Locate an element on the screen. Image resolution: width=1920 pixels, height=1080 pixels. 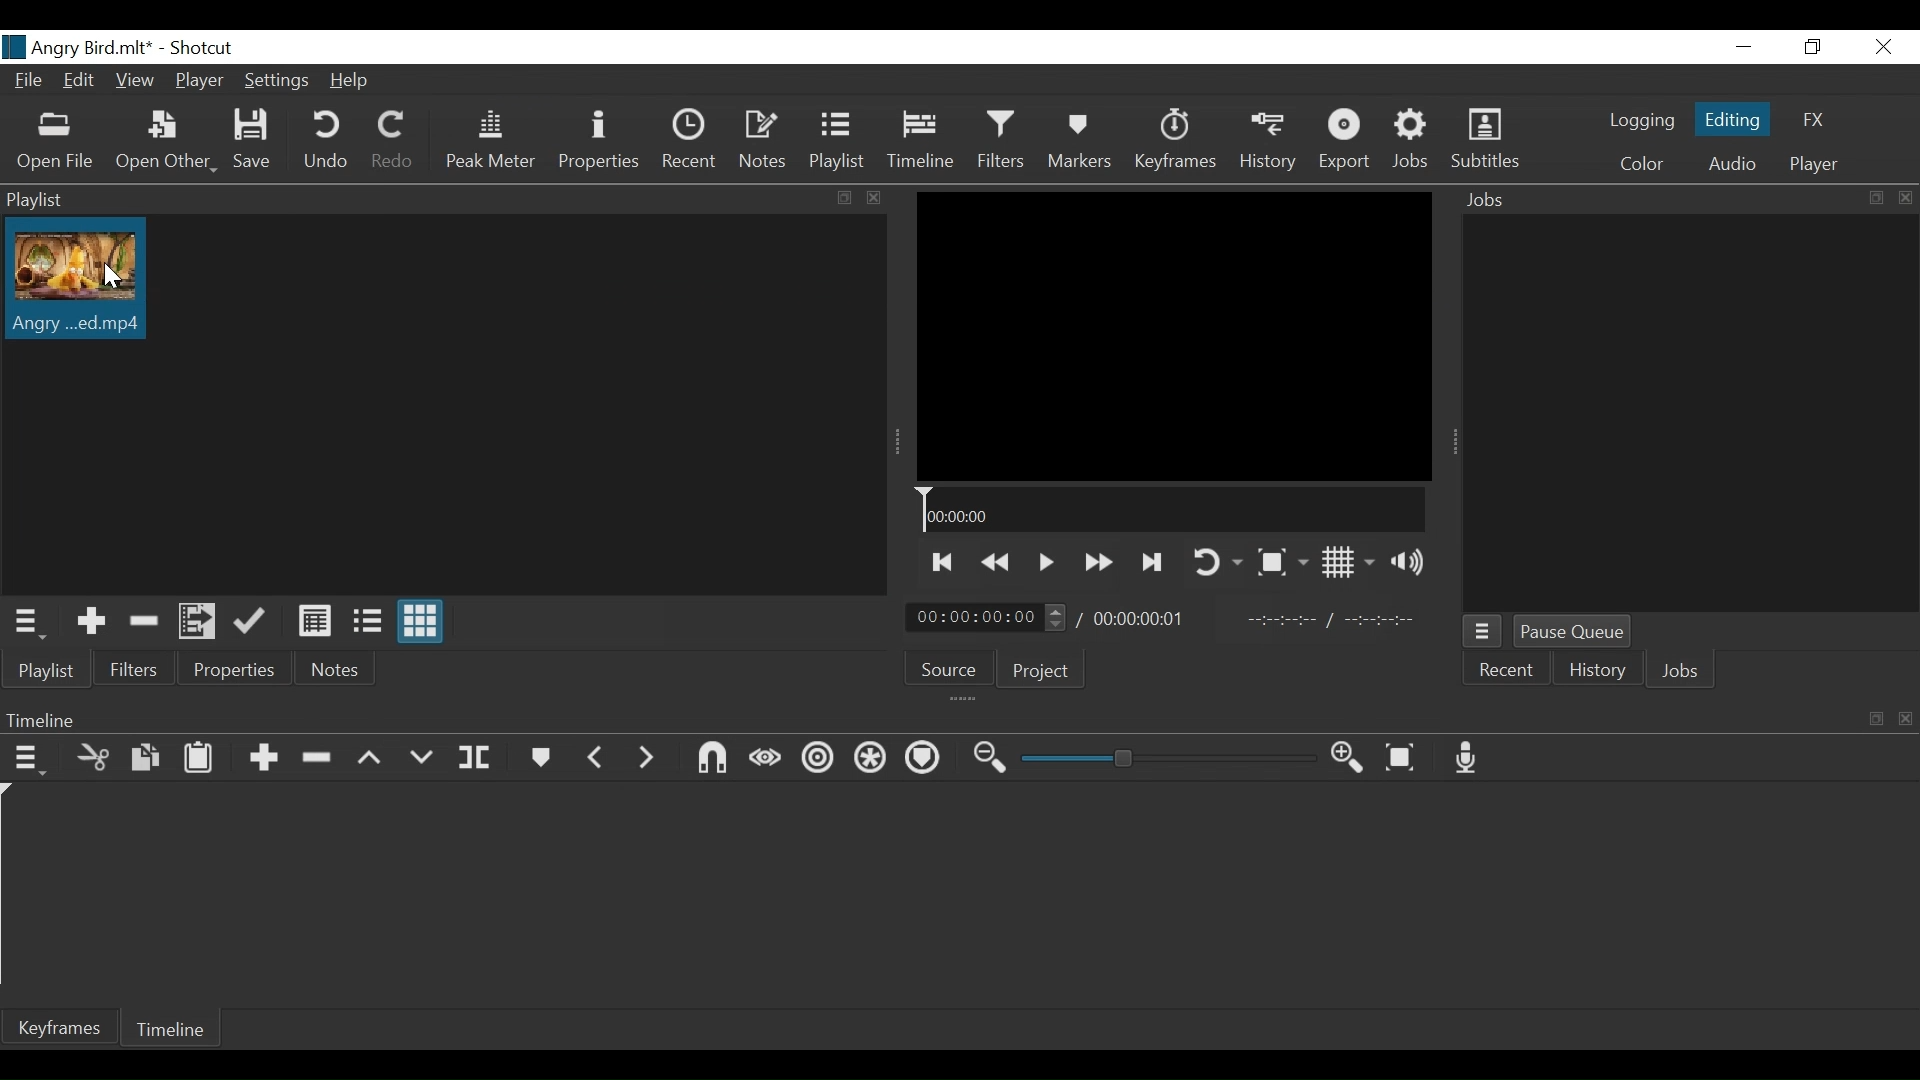
player is located at coordinates (1814, 164).